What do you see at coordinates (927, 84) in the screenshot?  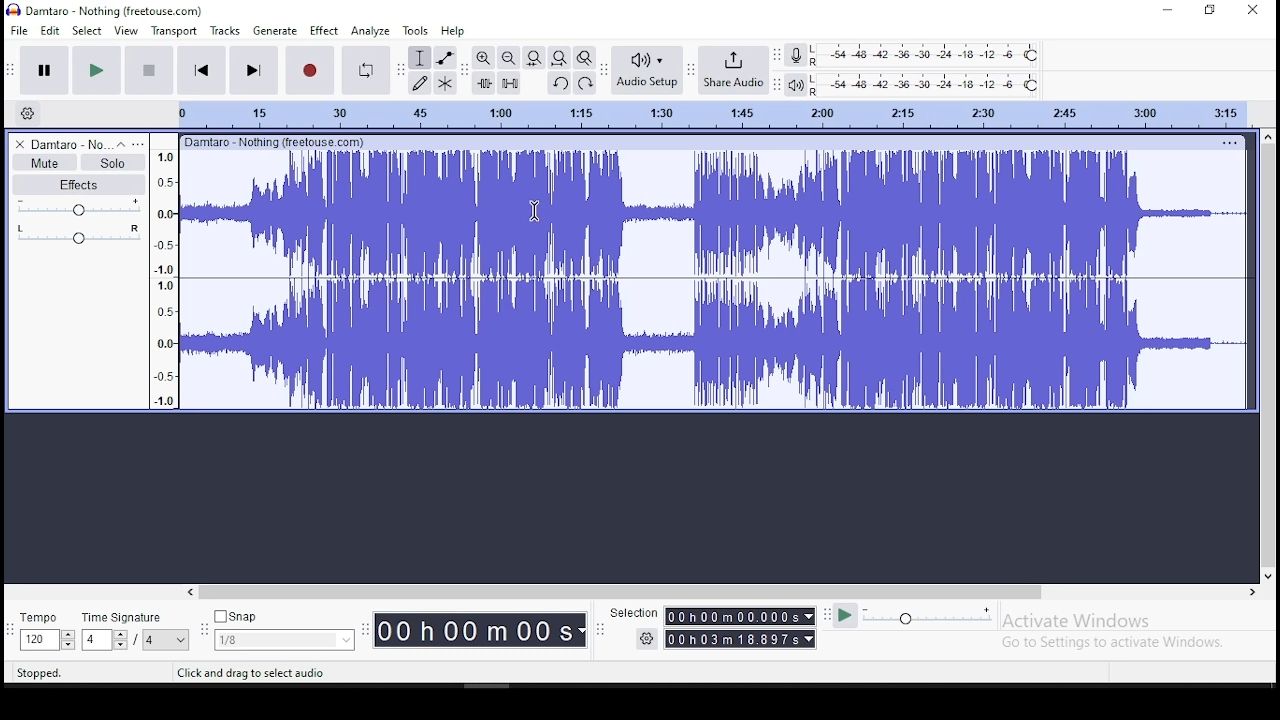 I see `playback level` at bounding box center [927, 84].